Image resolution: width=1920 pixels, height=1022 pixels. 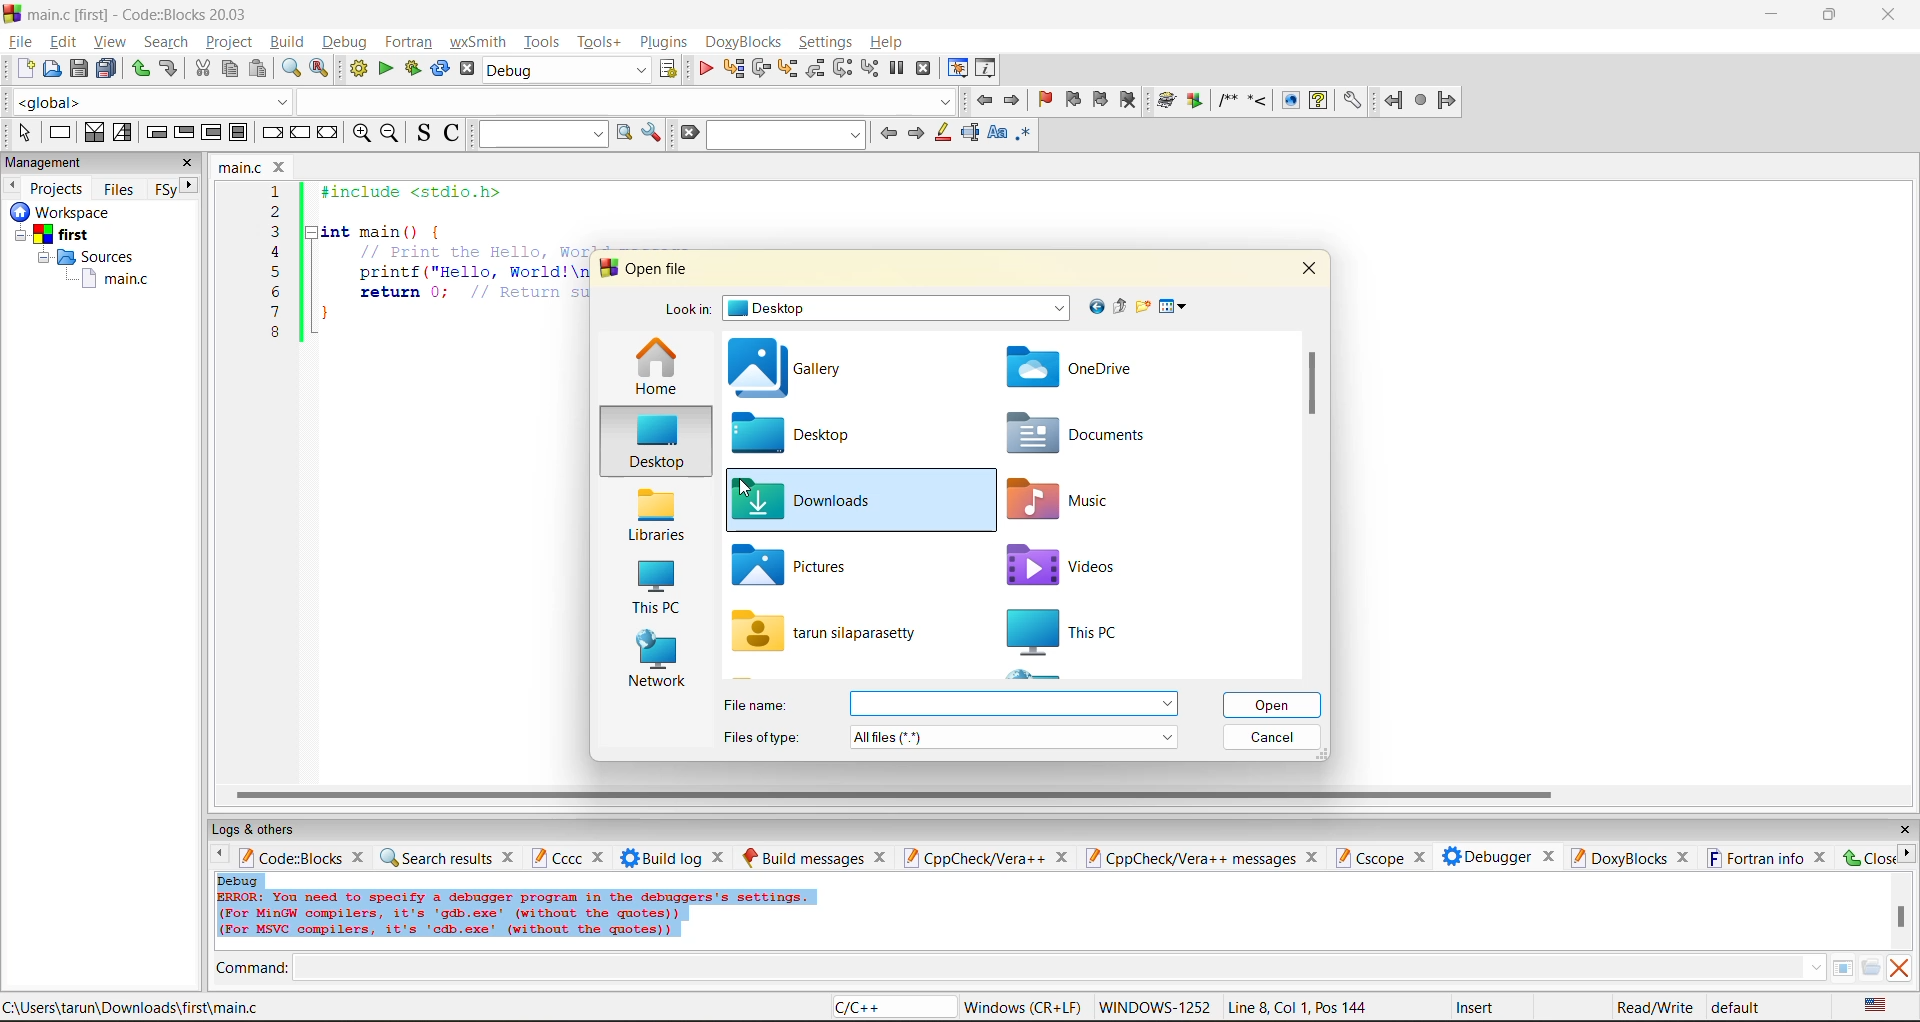 What do you see at coordinates (242, 167) in the screenshot?
I see `file name` at bounding box center [242, 167].